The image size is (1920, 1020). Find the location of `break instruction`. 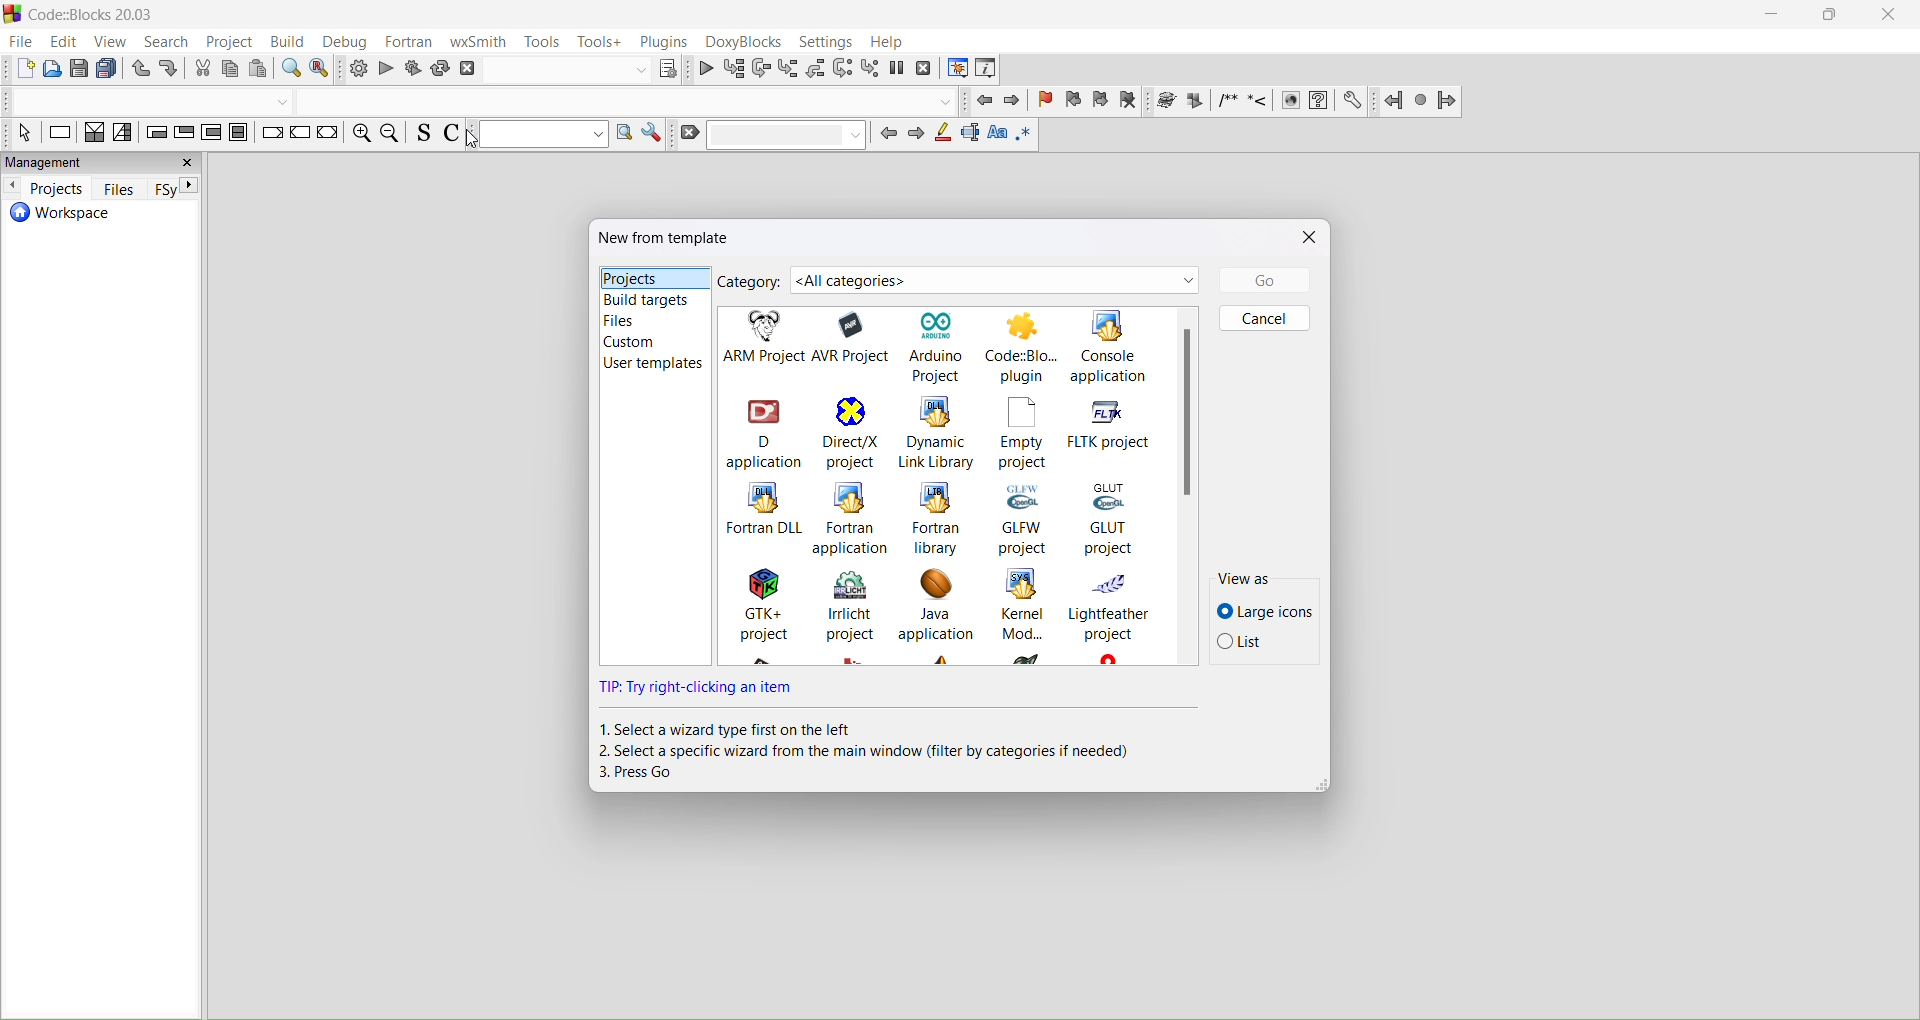

break instruction is located at coordinates (270, 138).